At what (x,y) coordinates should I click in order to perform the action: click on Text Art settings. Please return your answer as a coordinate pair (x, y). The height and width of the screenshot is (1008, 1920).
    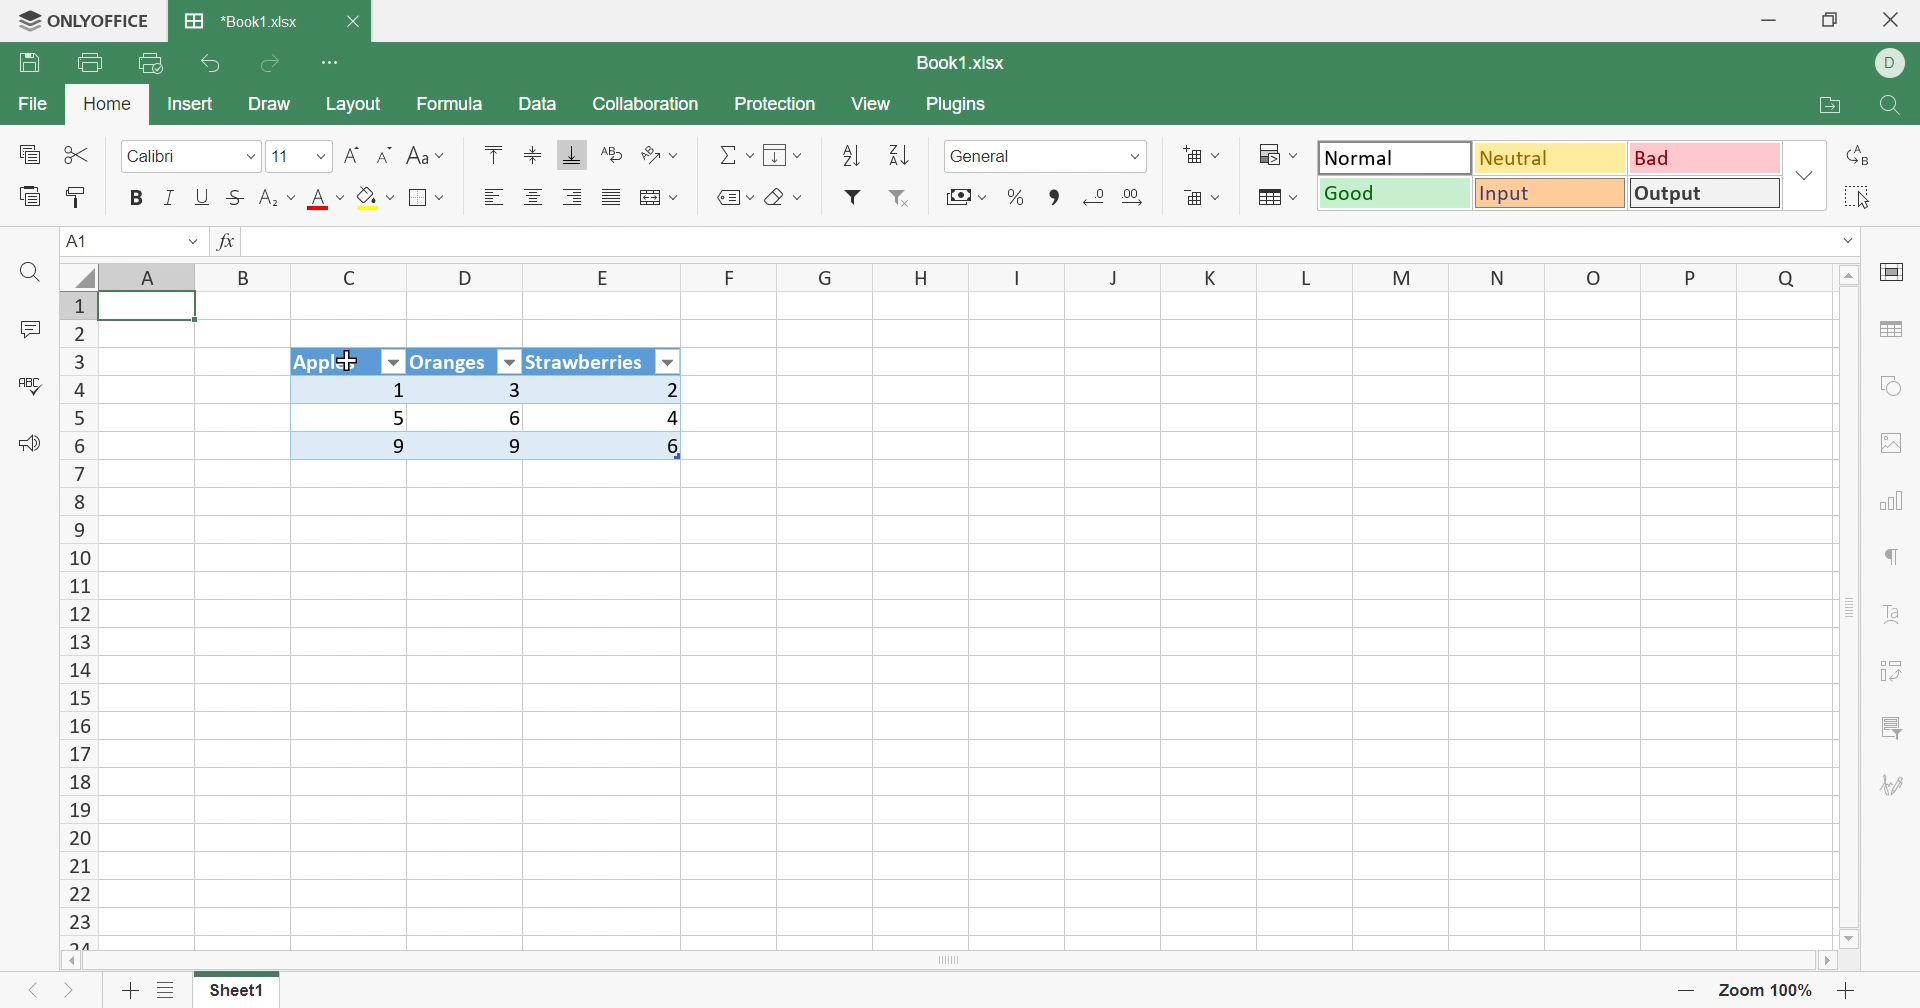
    Looking at the image, I should click on (1897, 616).